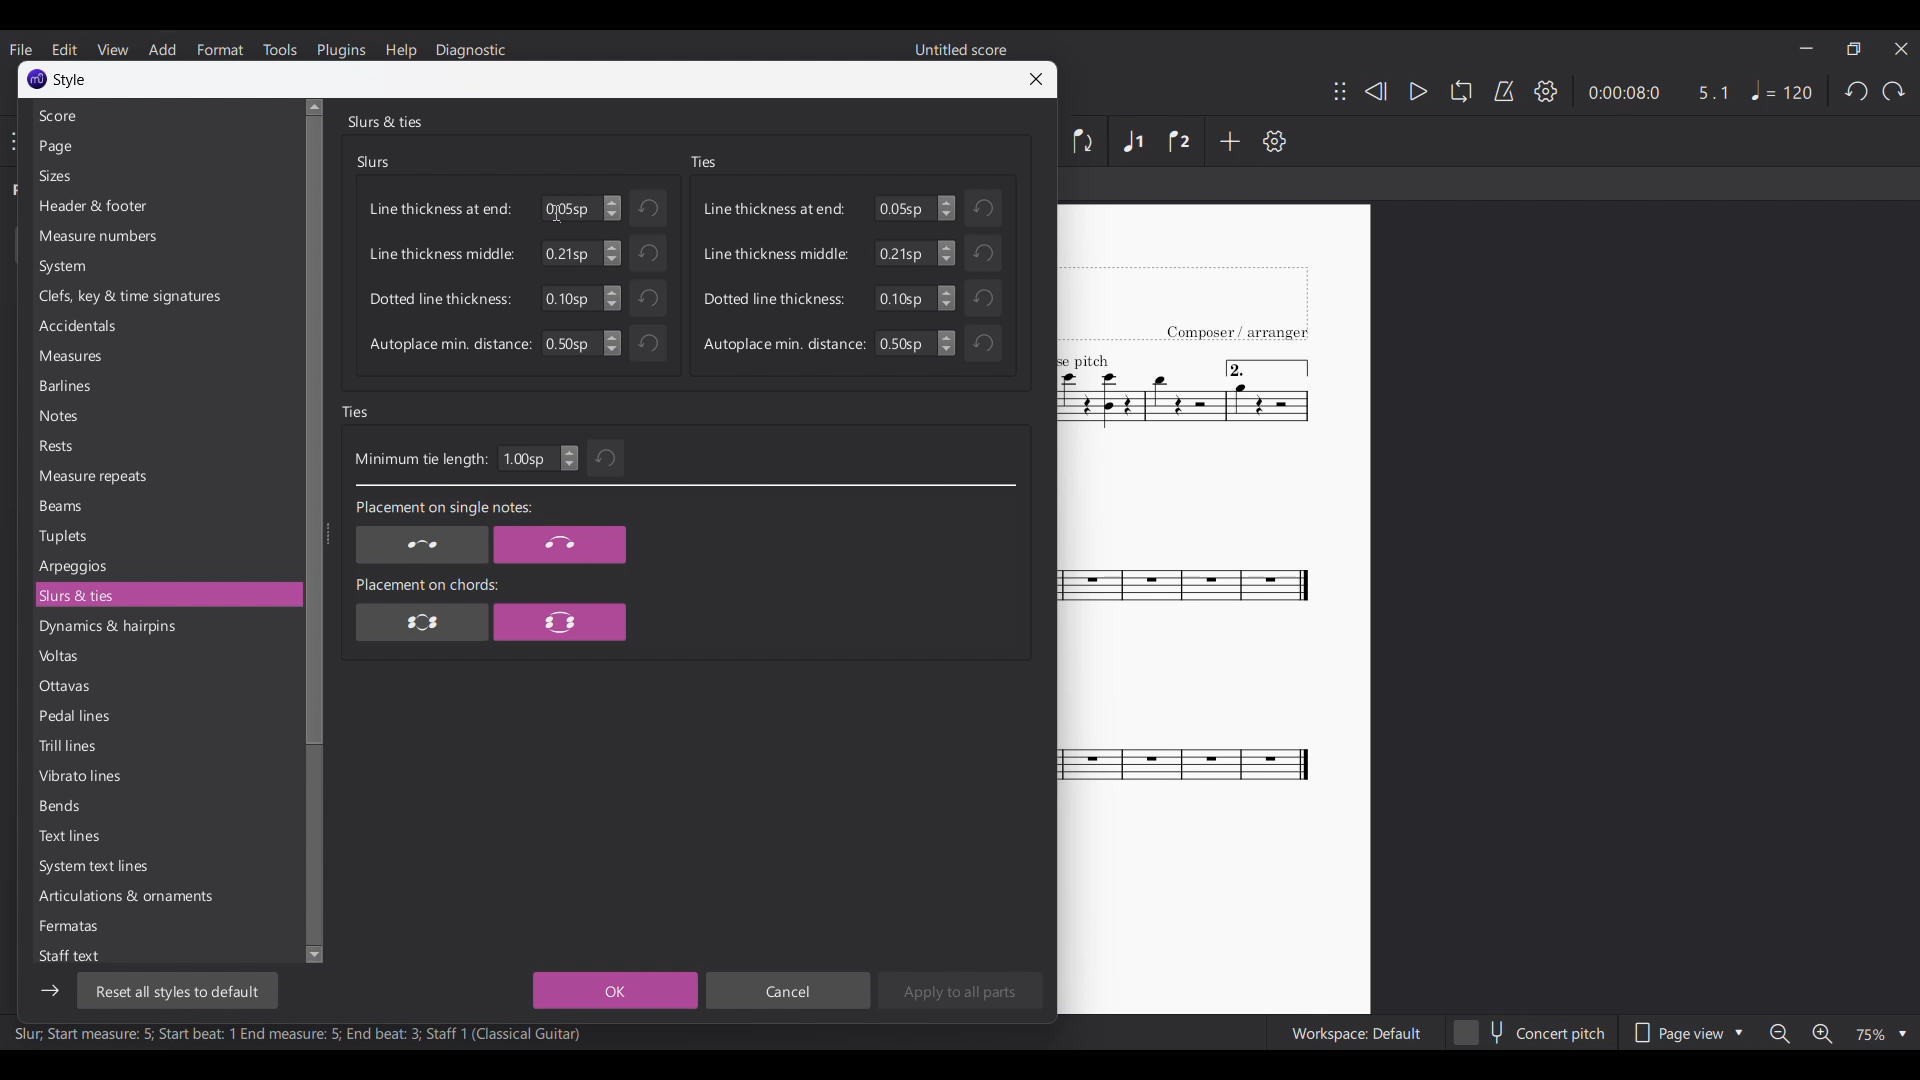  What do you see at coordinates (569, 298) in the screenshot?
I see `Manually input dotted line thickness` at bounding box center [569, 298].